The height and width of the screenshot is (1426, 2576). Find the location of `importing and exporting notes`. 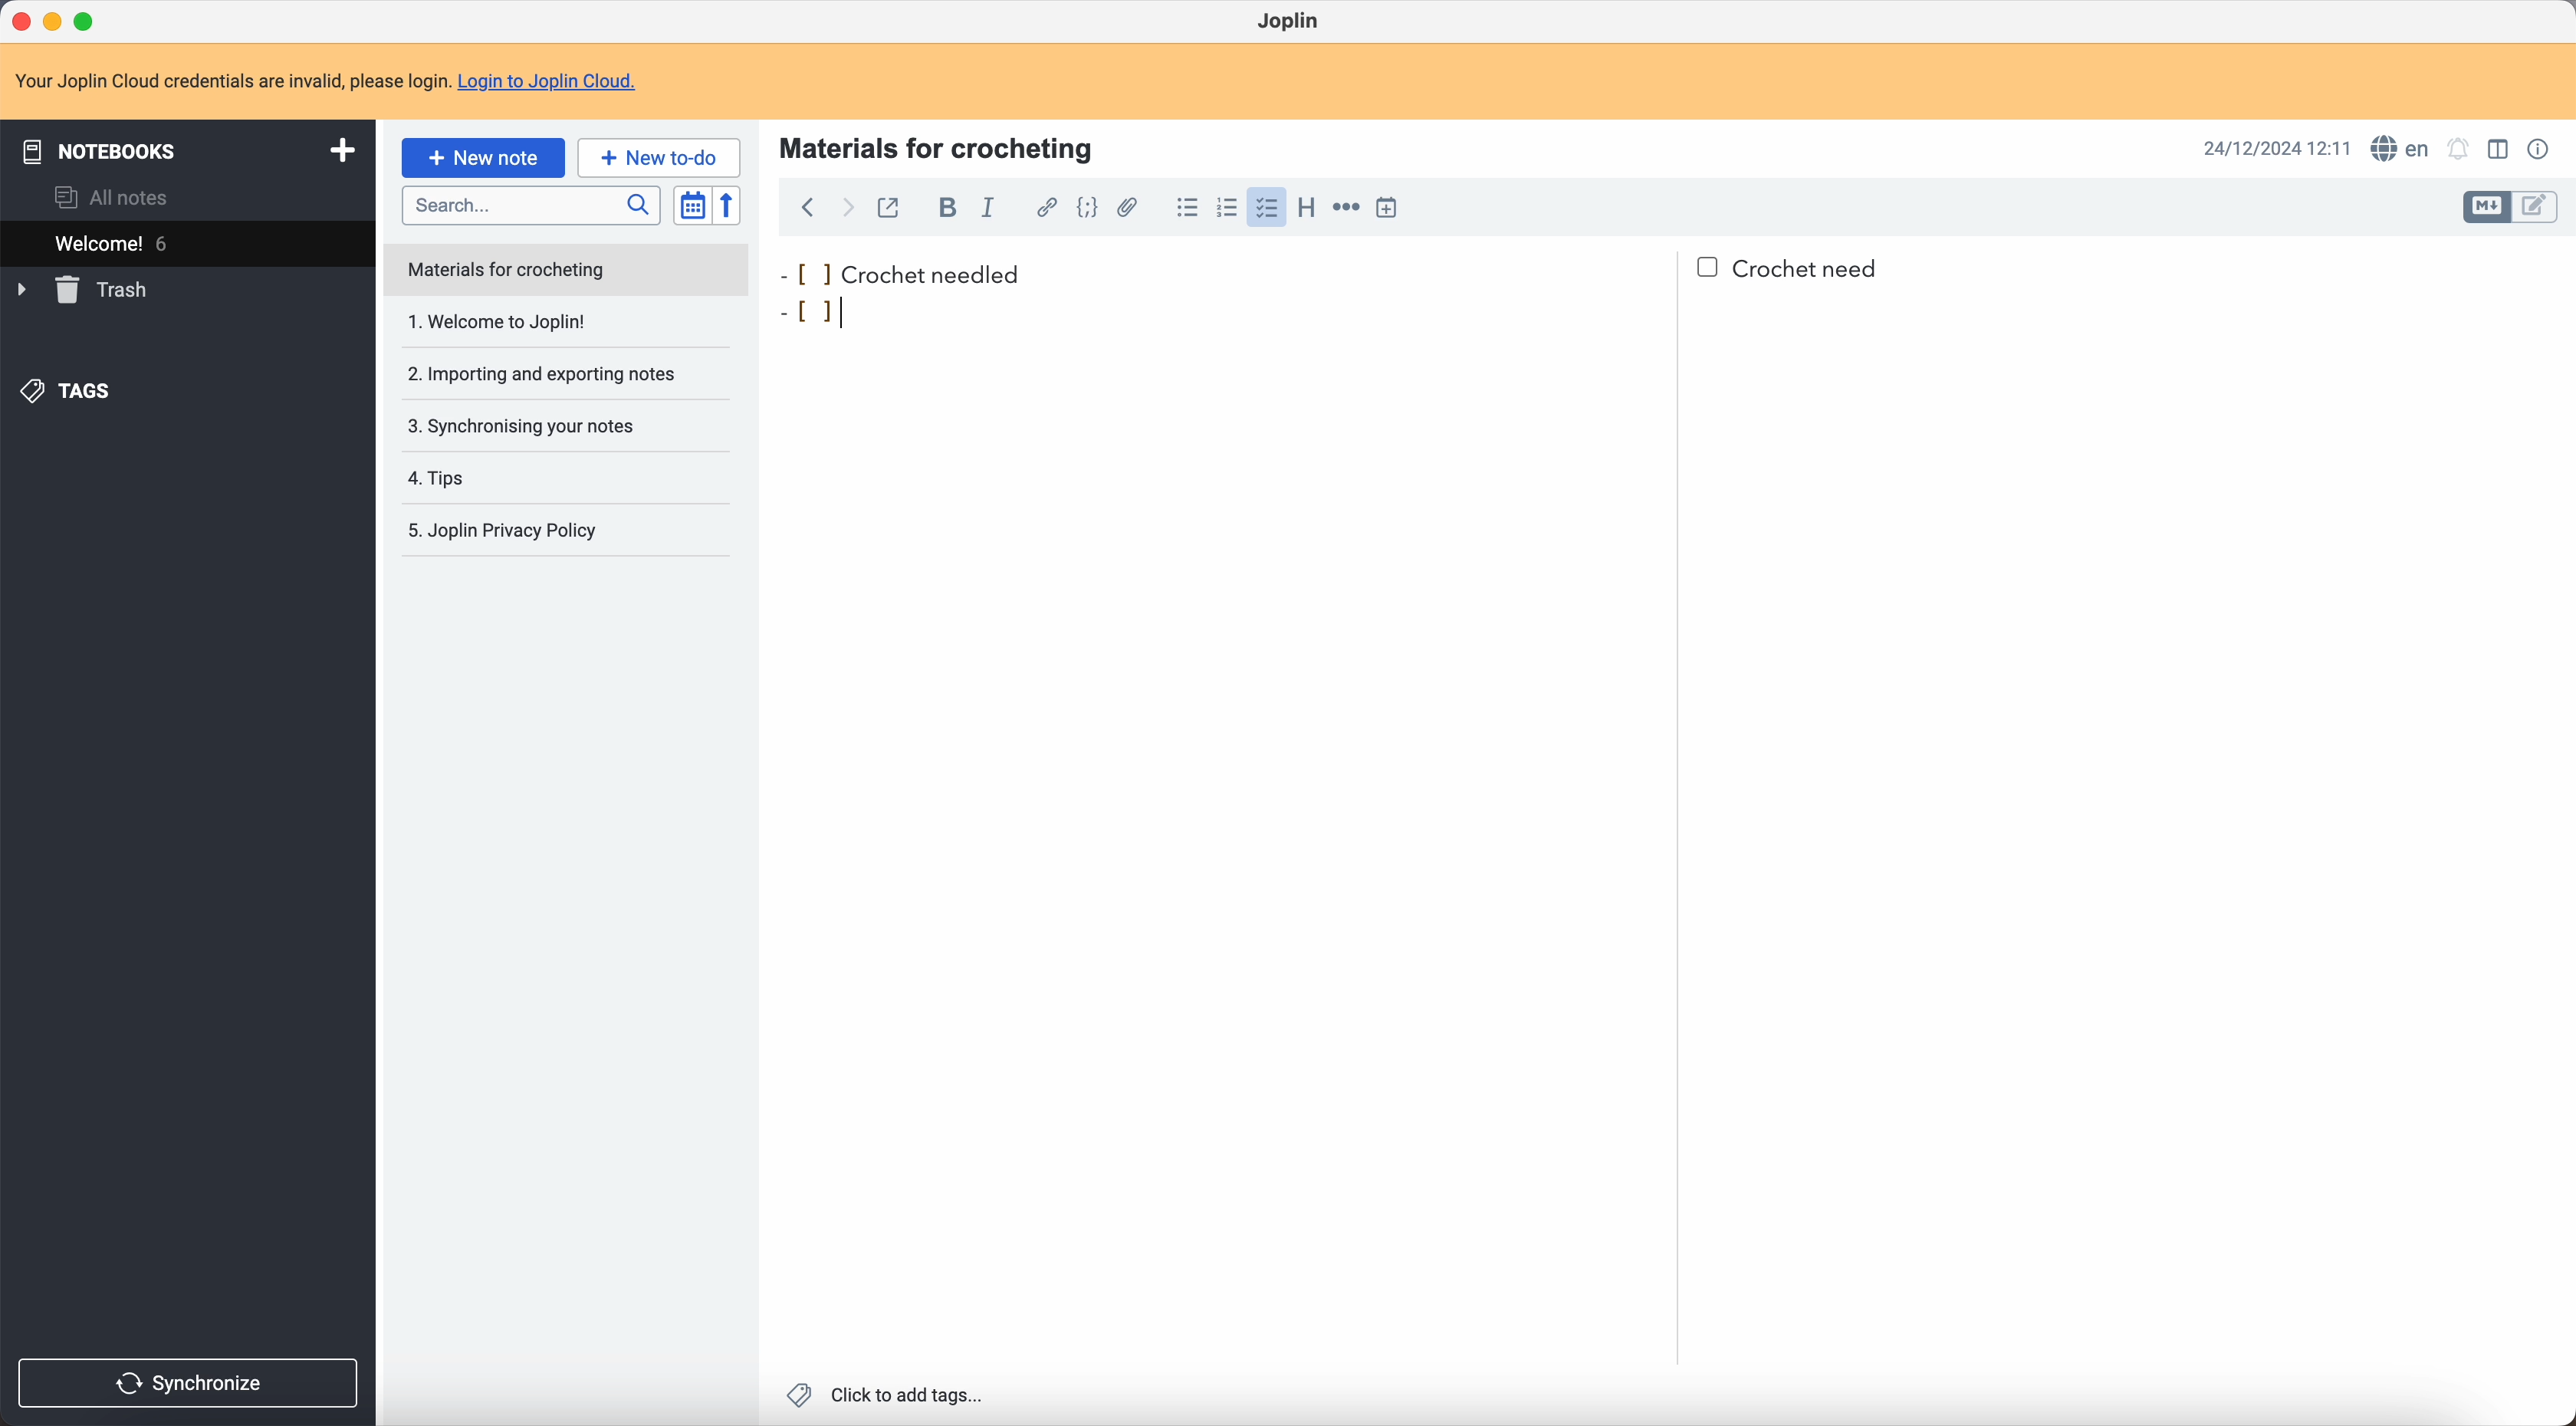

importing and exporting notes is located at coordinates (554, 373).